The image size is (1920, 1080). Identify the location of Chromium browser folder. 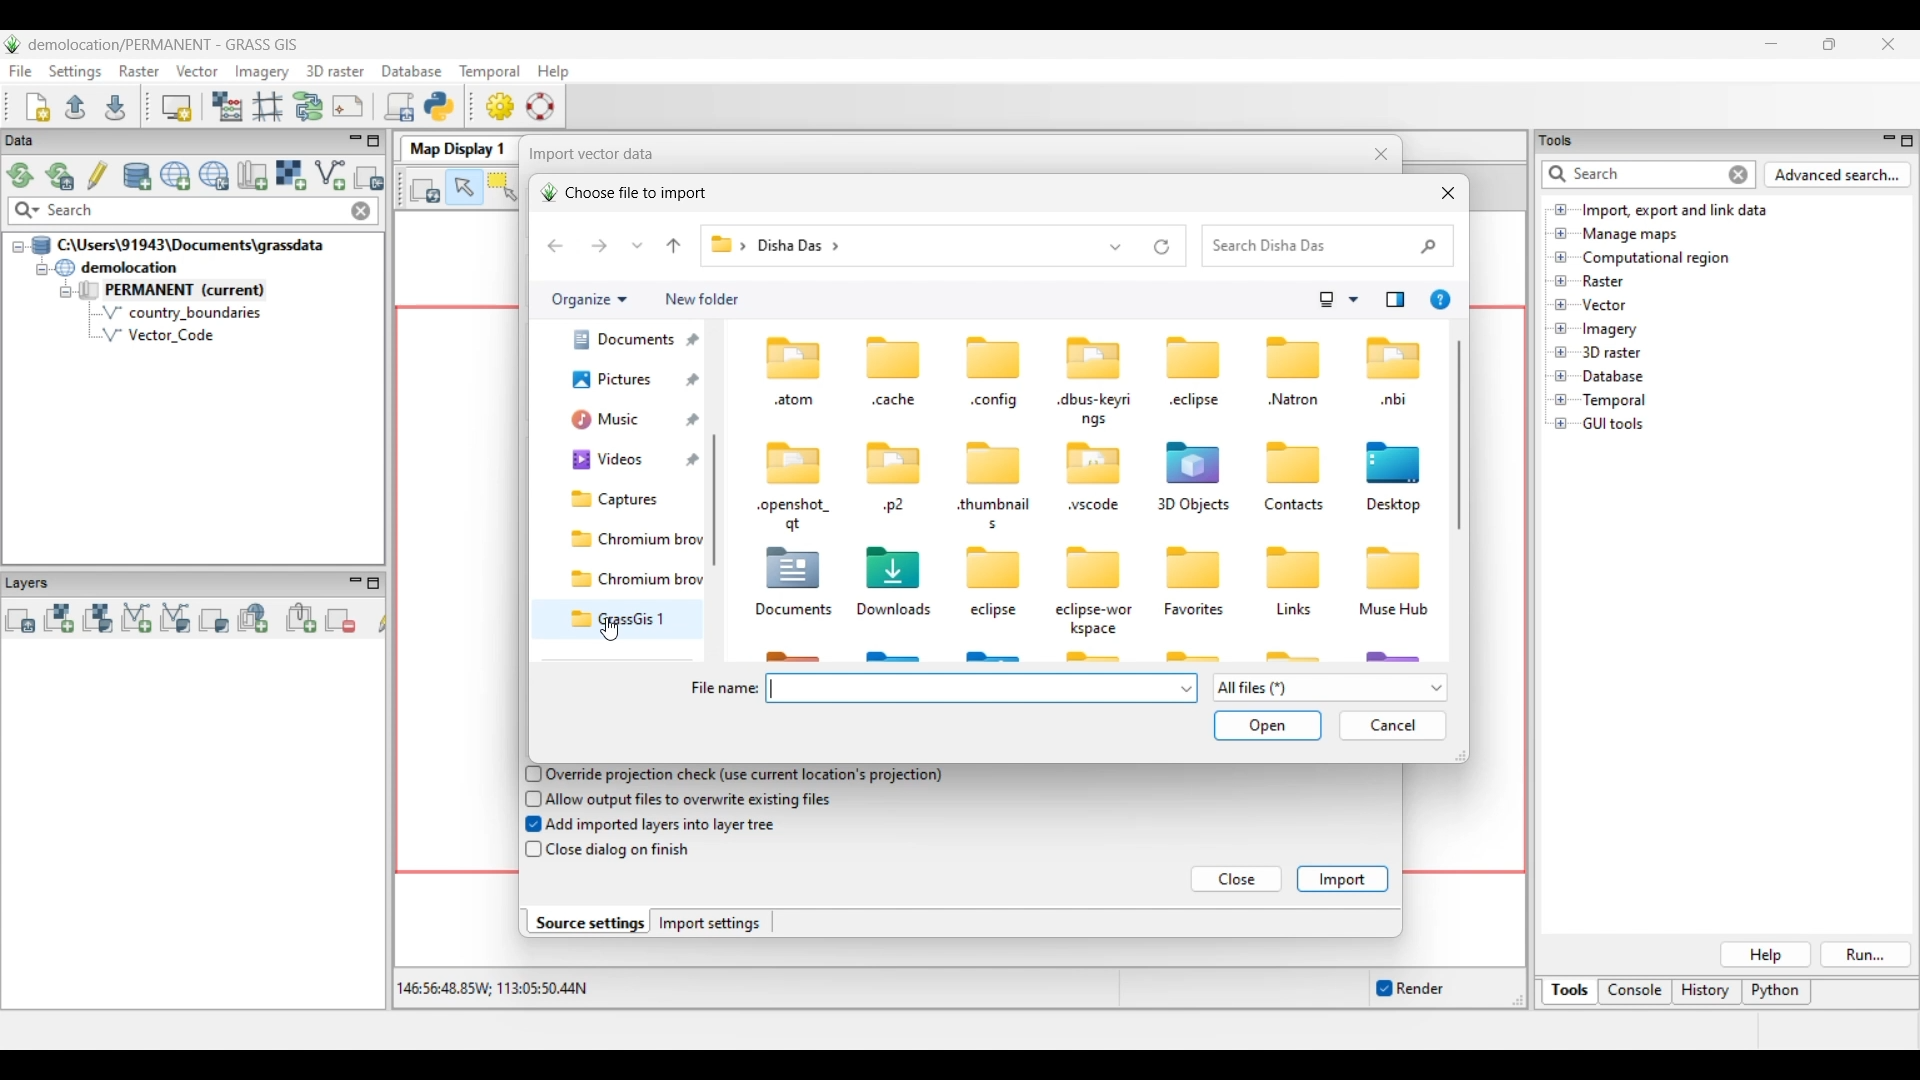
(632, 540).